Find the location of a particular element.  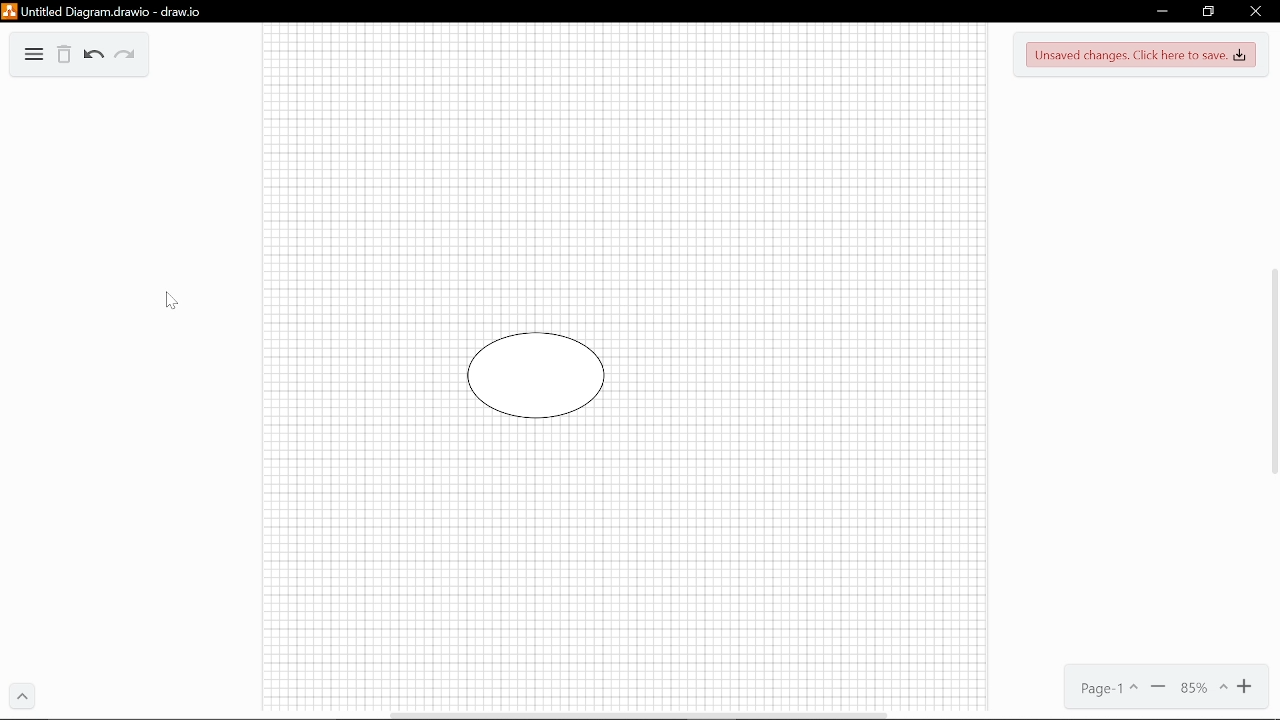

Zoom out is located at coordinates (1158, 689).